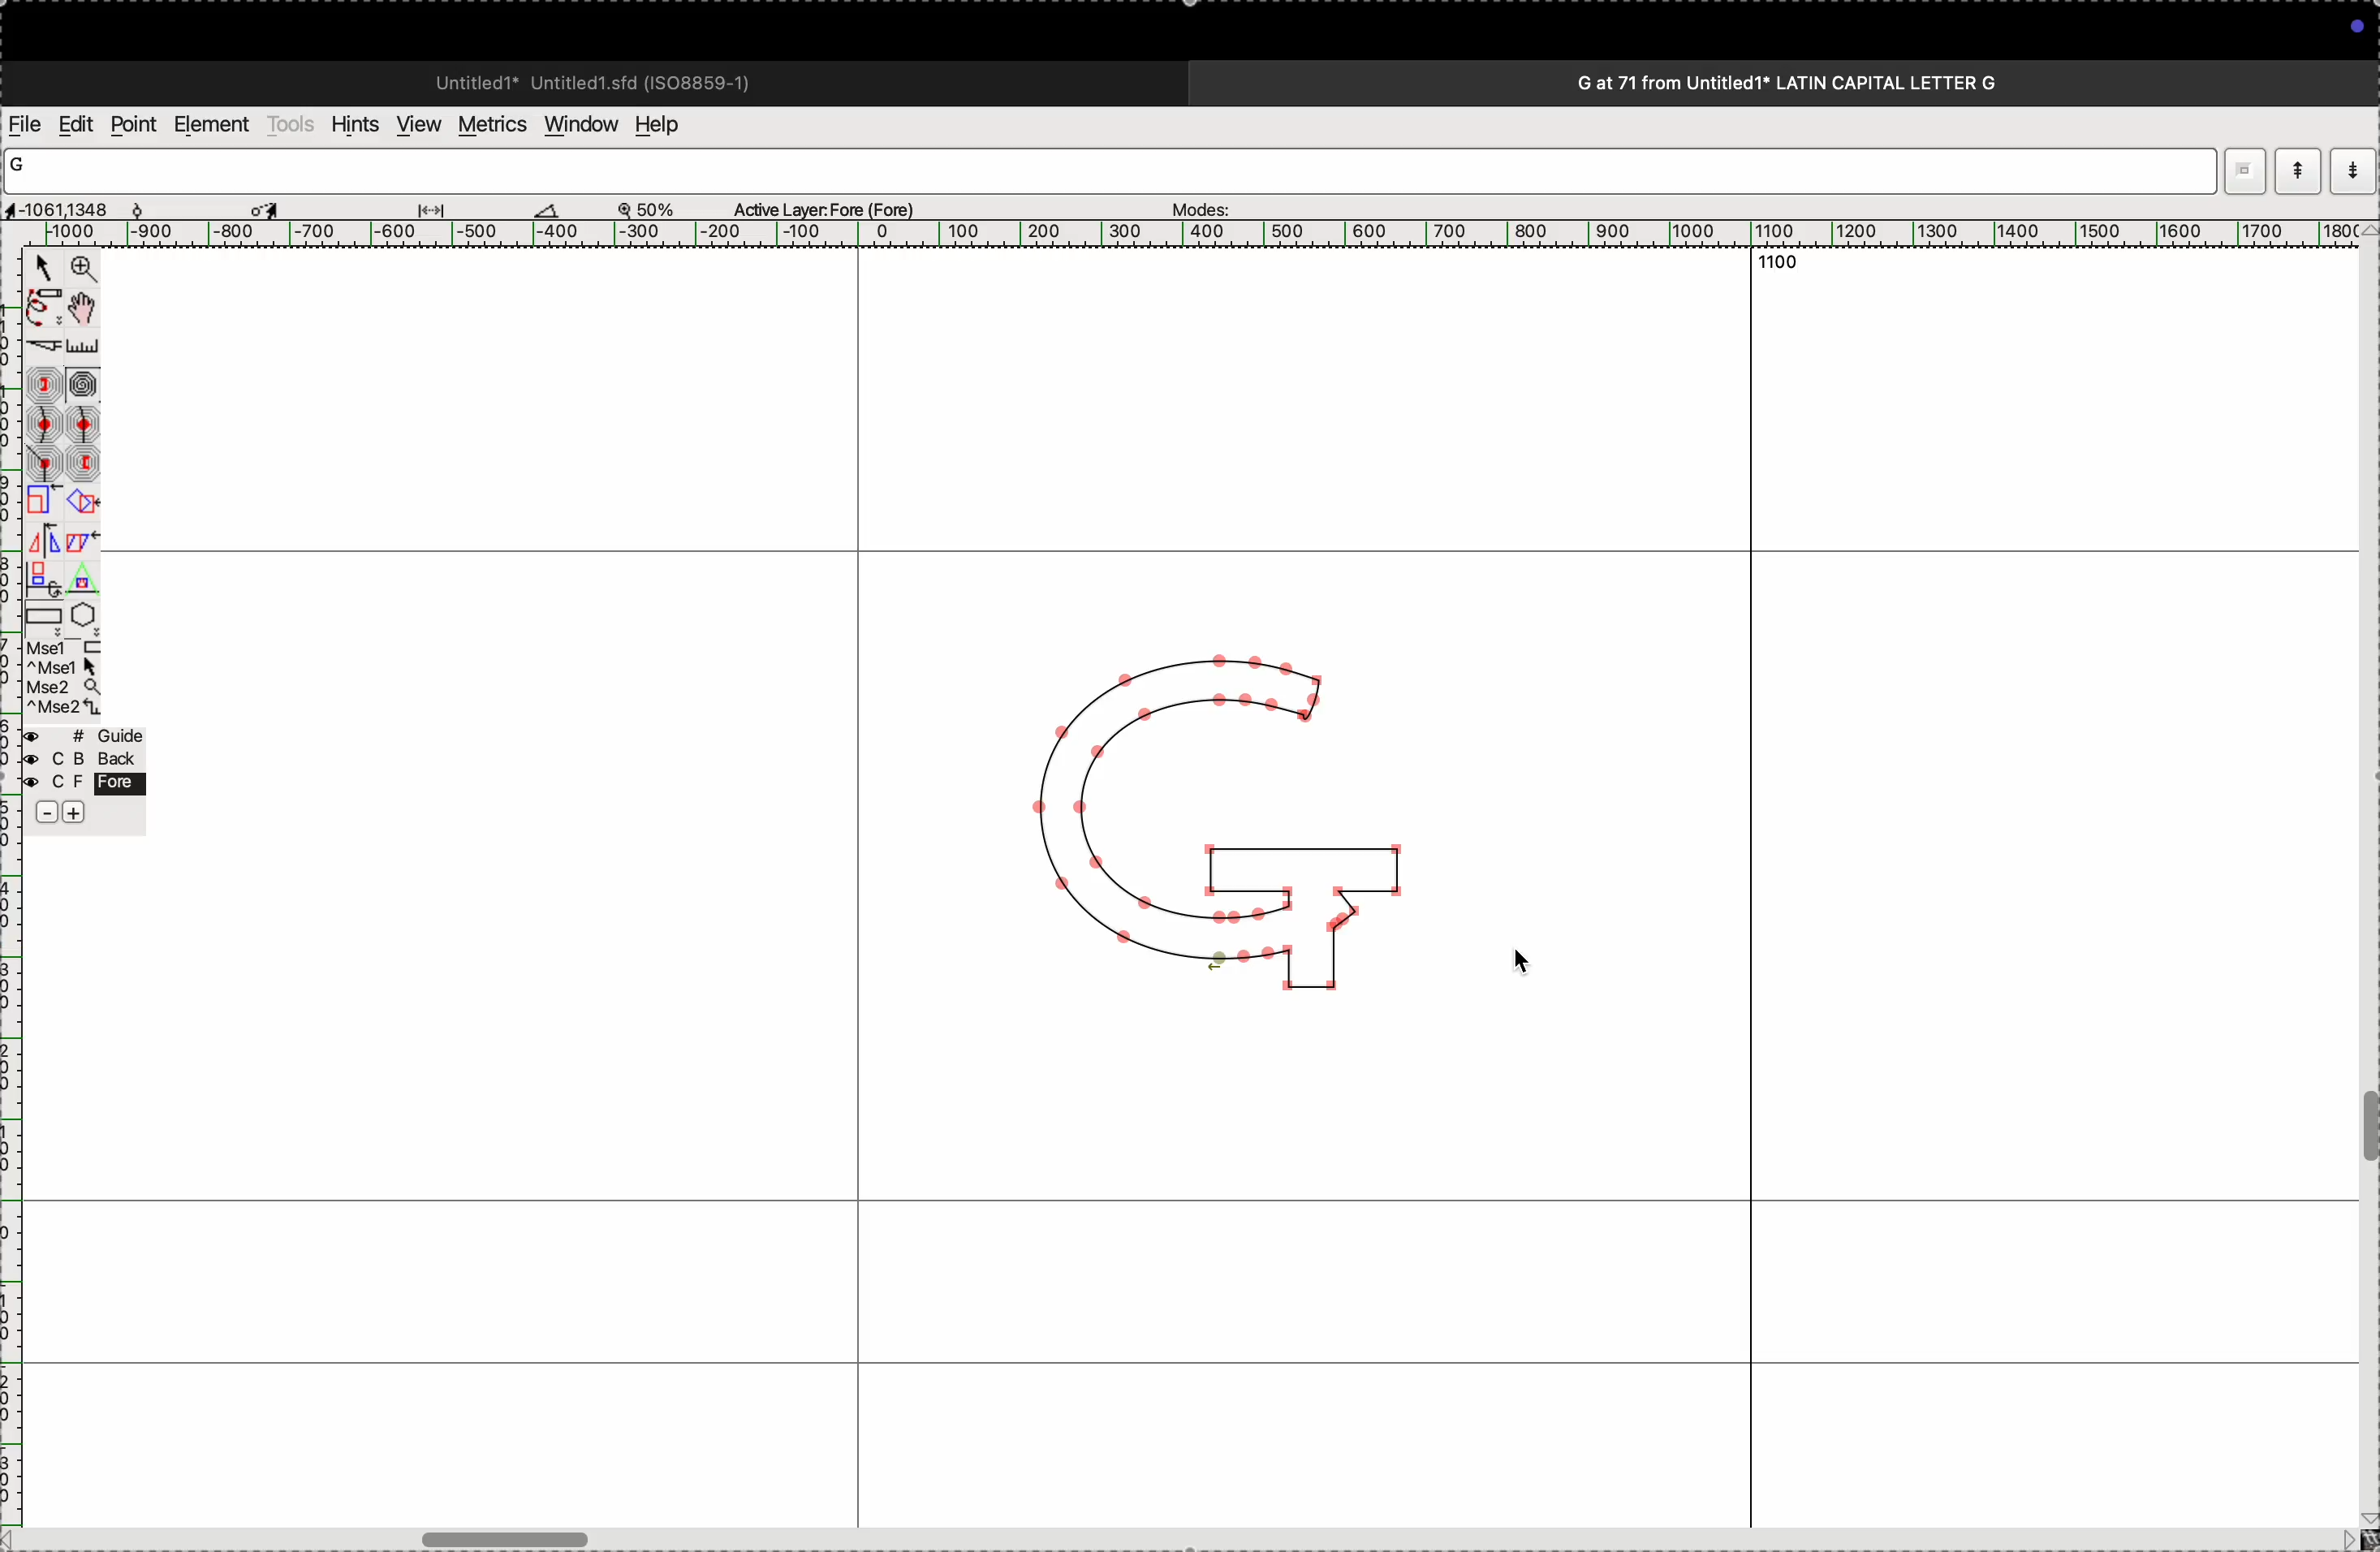  I want to click on left mouse button + Ctrl, so click(63, 667).